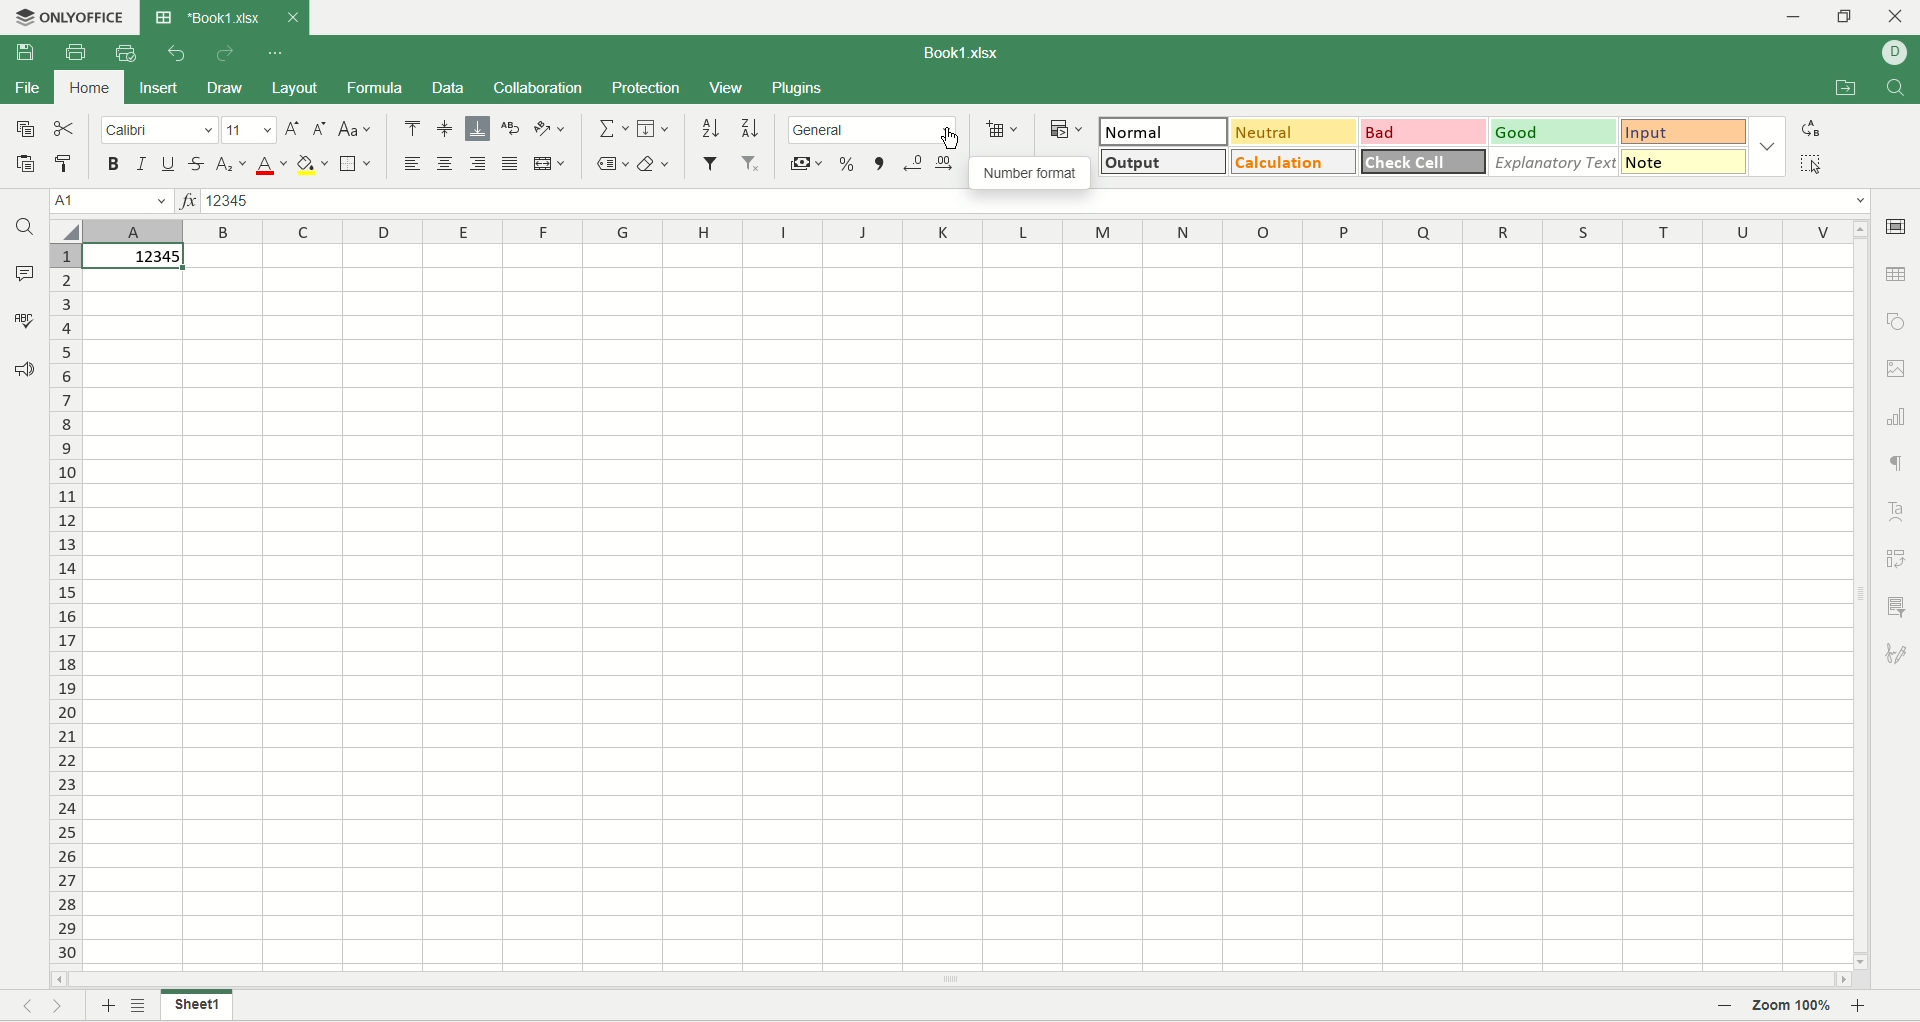 This screenshot has width=1920, height=1022. Describe the element at coordinates (357, 130) in the screenshot. I see `change case` at that location.